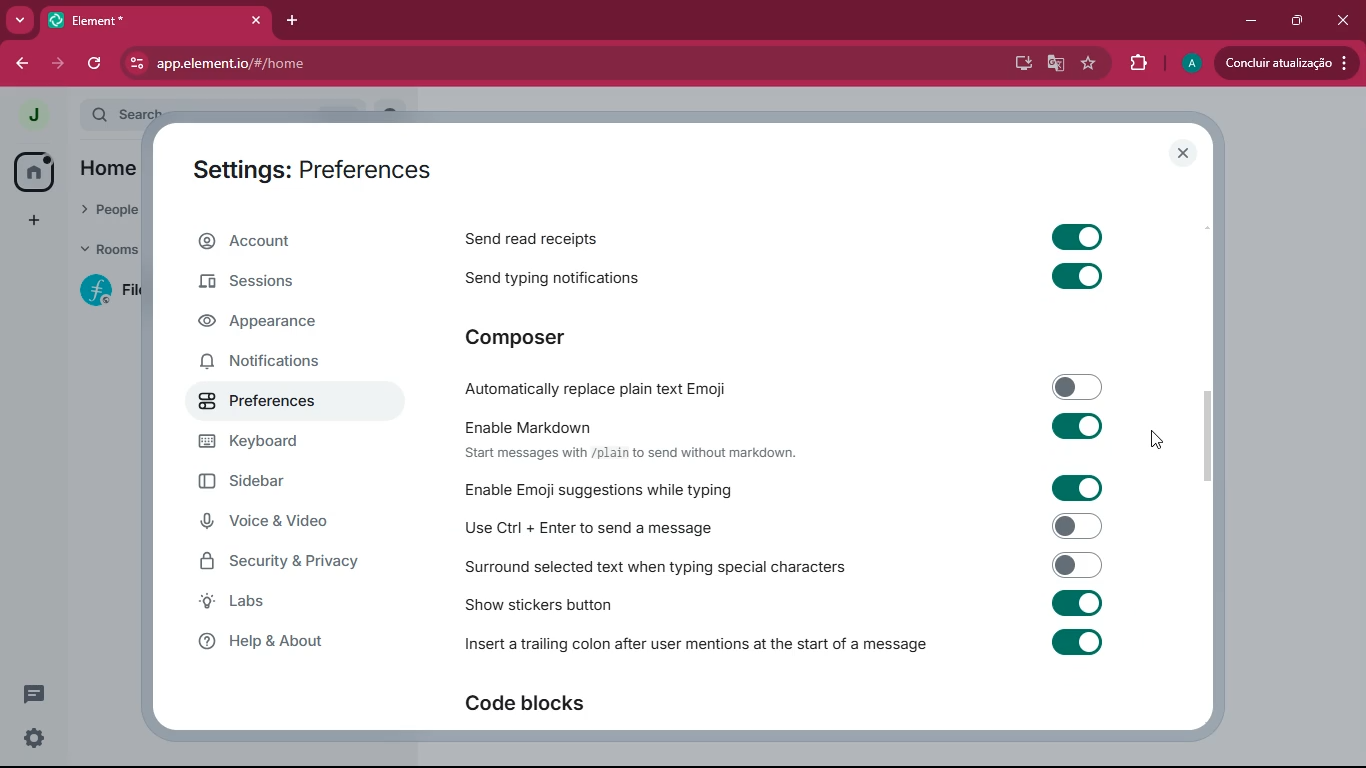 This screenshot has height=768, width=1366. What do you see at coordinates (1190, 63) in the screenshot?
I see `profile` at bounding box center [1190, 63].